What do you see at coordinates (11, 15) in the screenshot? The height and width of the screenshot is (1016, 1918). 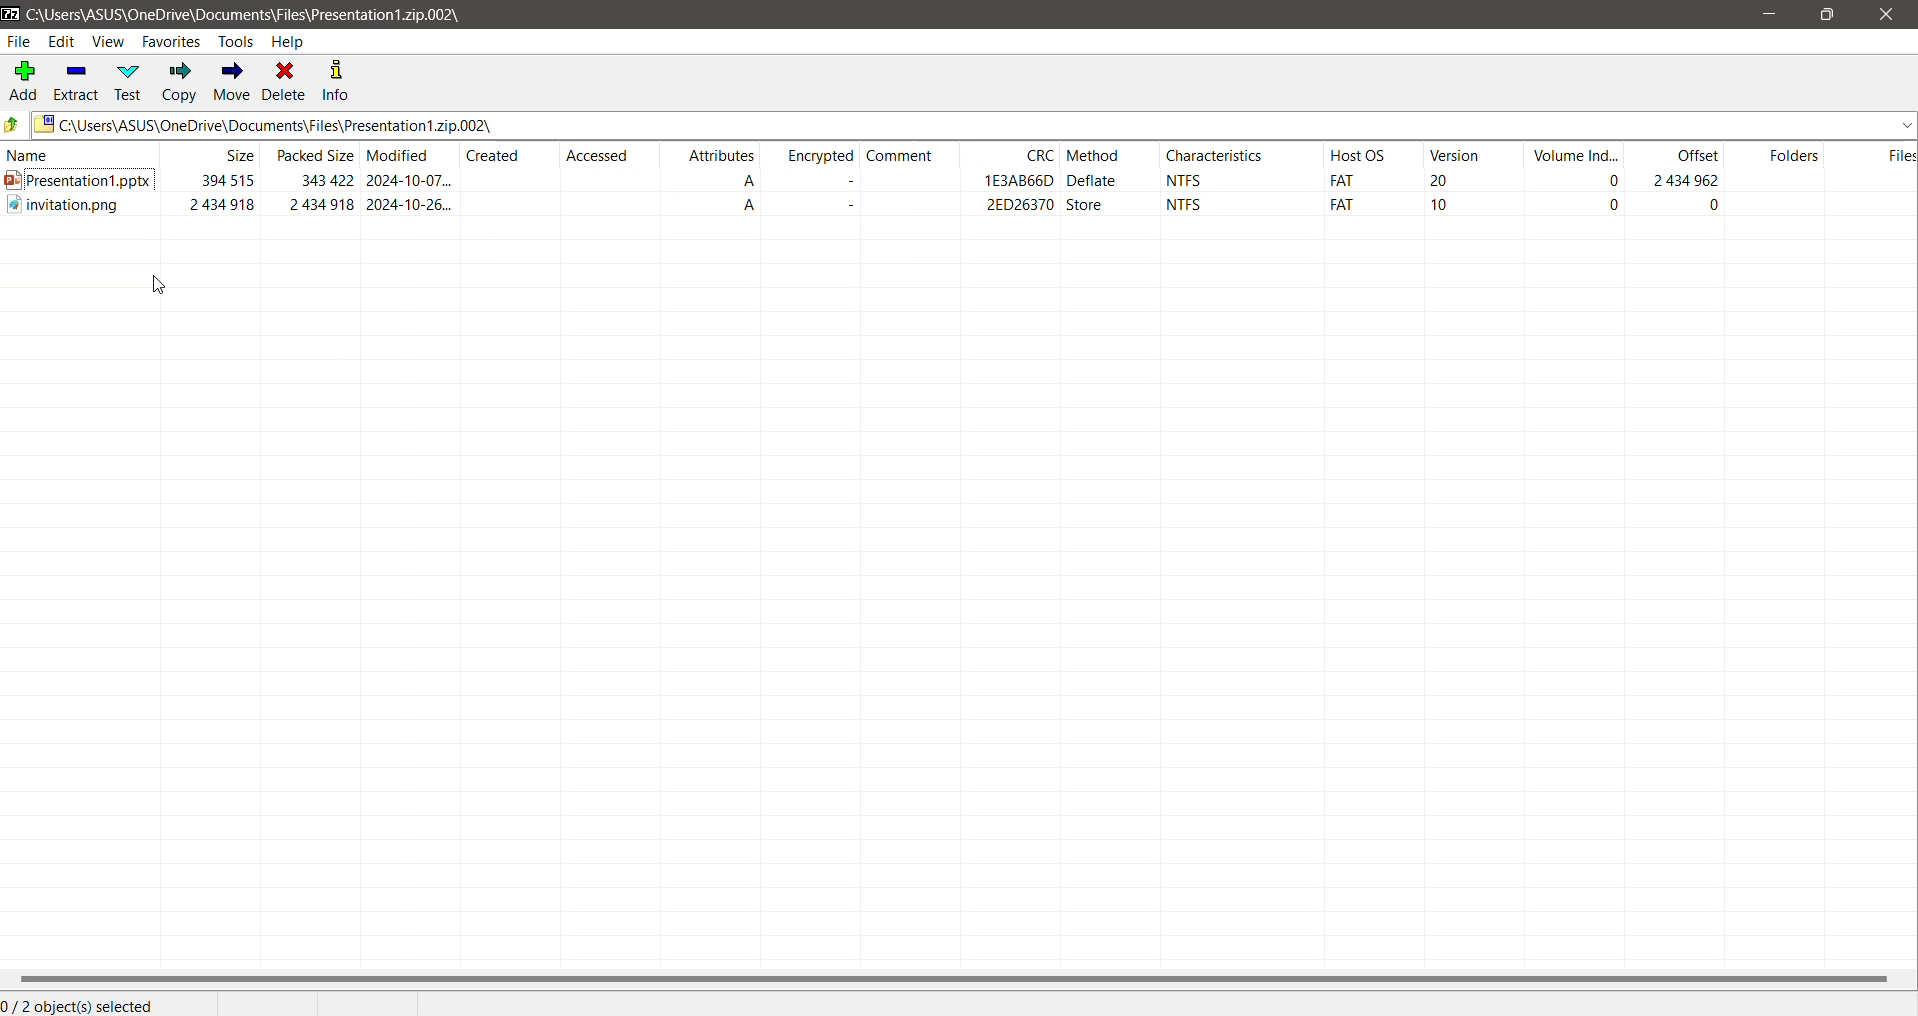 I see `7 zipLogo` at bounding box center [11, 15].